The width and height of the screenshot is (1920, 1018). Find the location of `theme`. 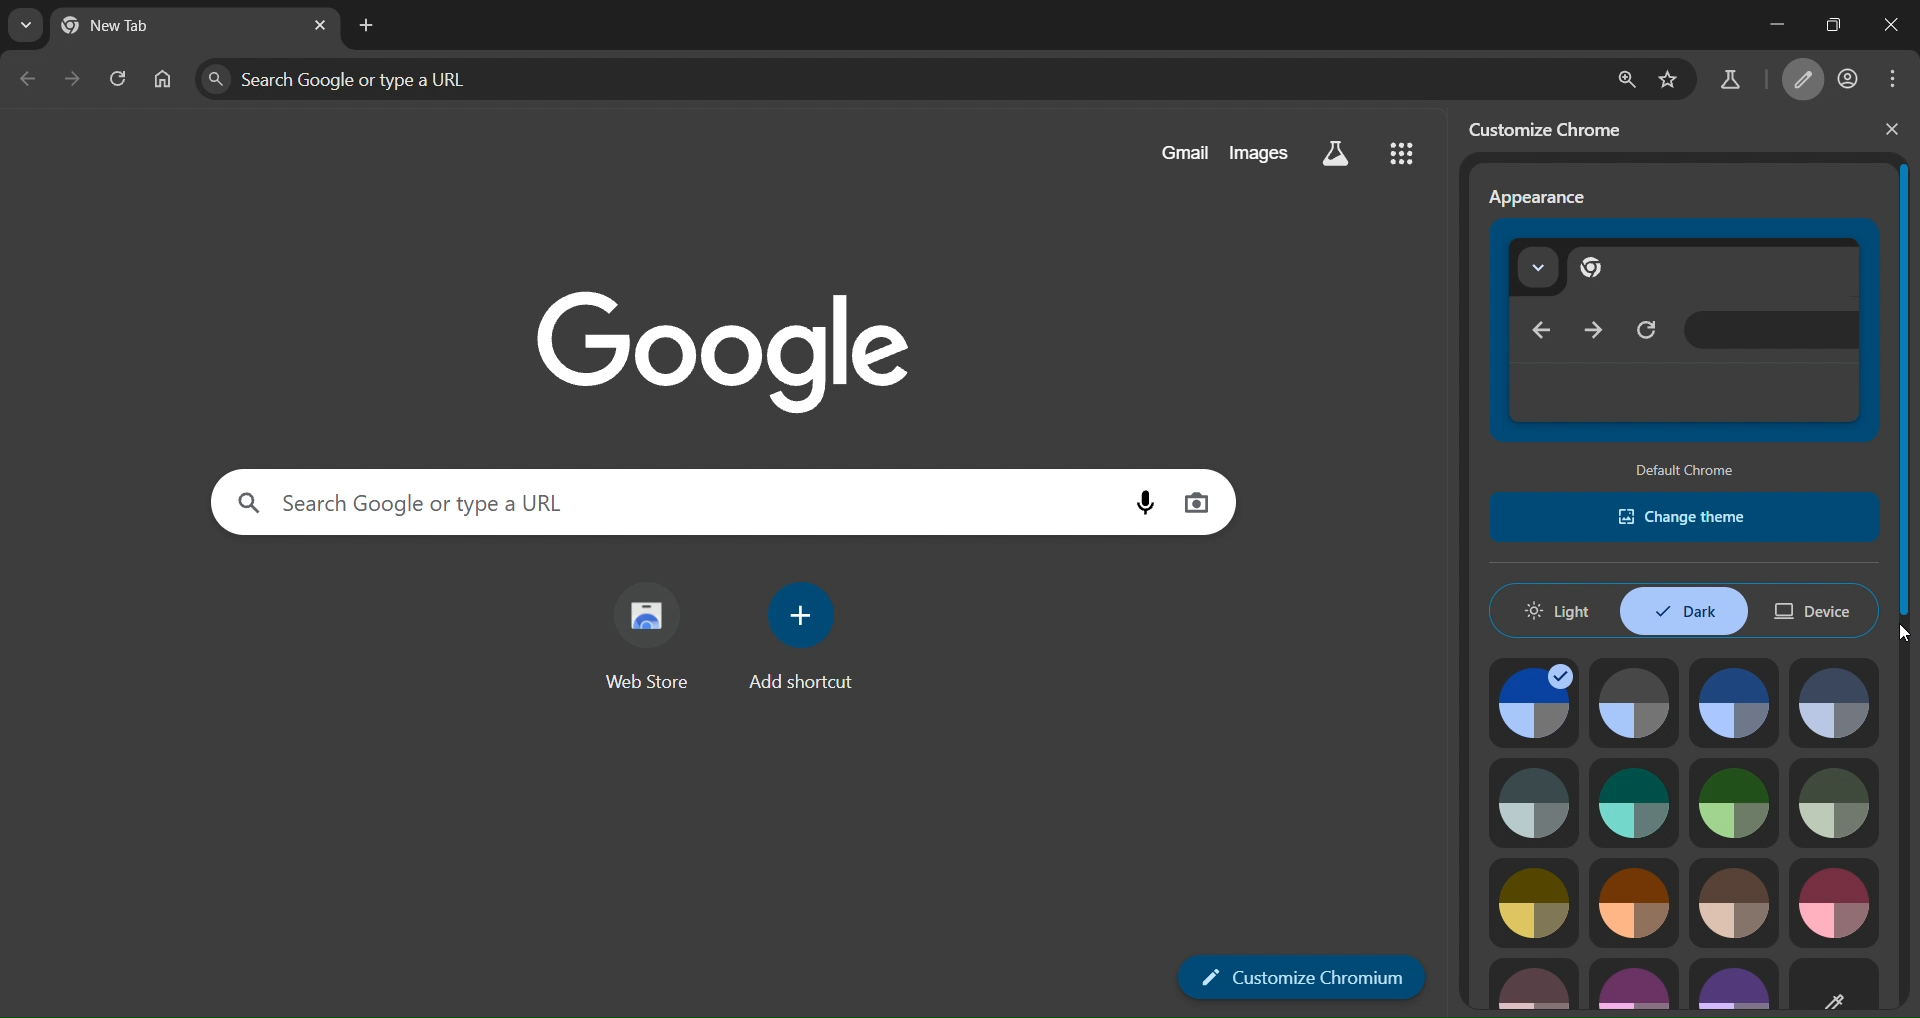

theme is located at coordinates (1636, 905).